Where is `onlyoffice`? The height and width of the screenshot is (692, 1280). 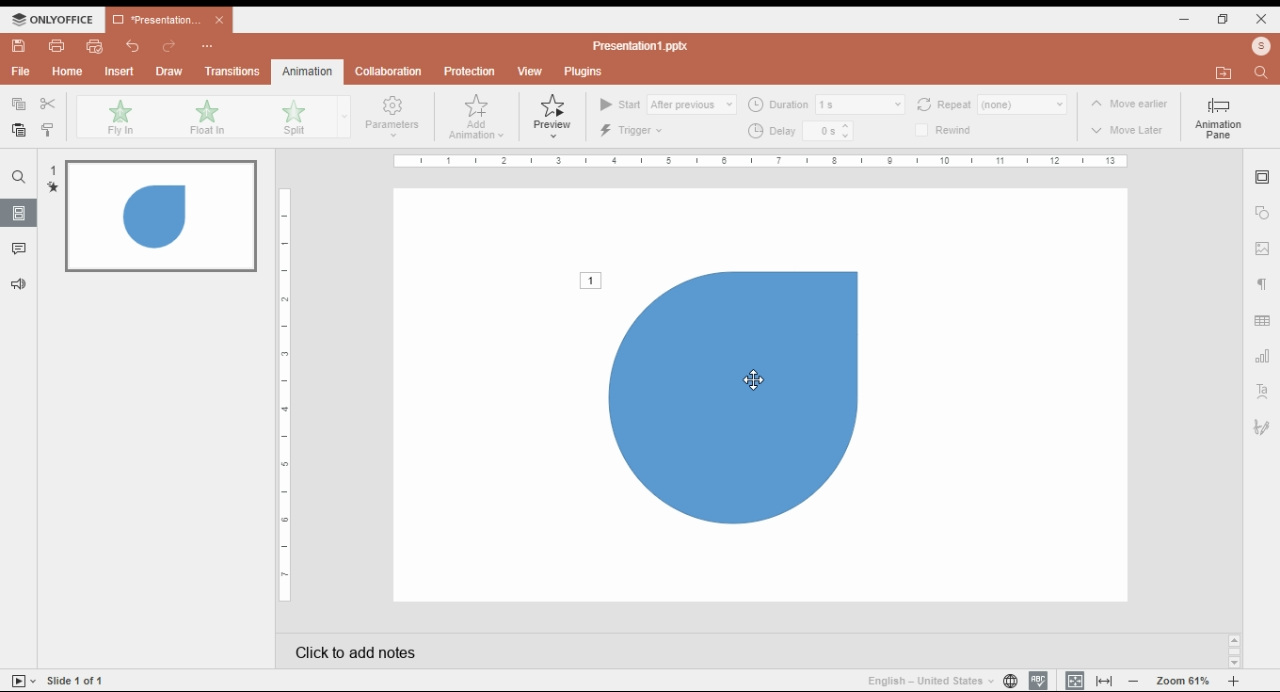 onlyoffice is located at coordinates (50, 19).